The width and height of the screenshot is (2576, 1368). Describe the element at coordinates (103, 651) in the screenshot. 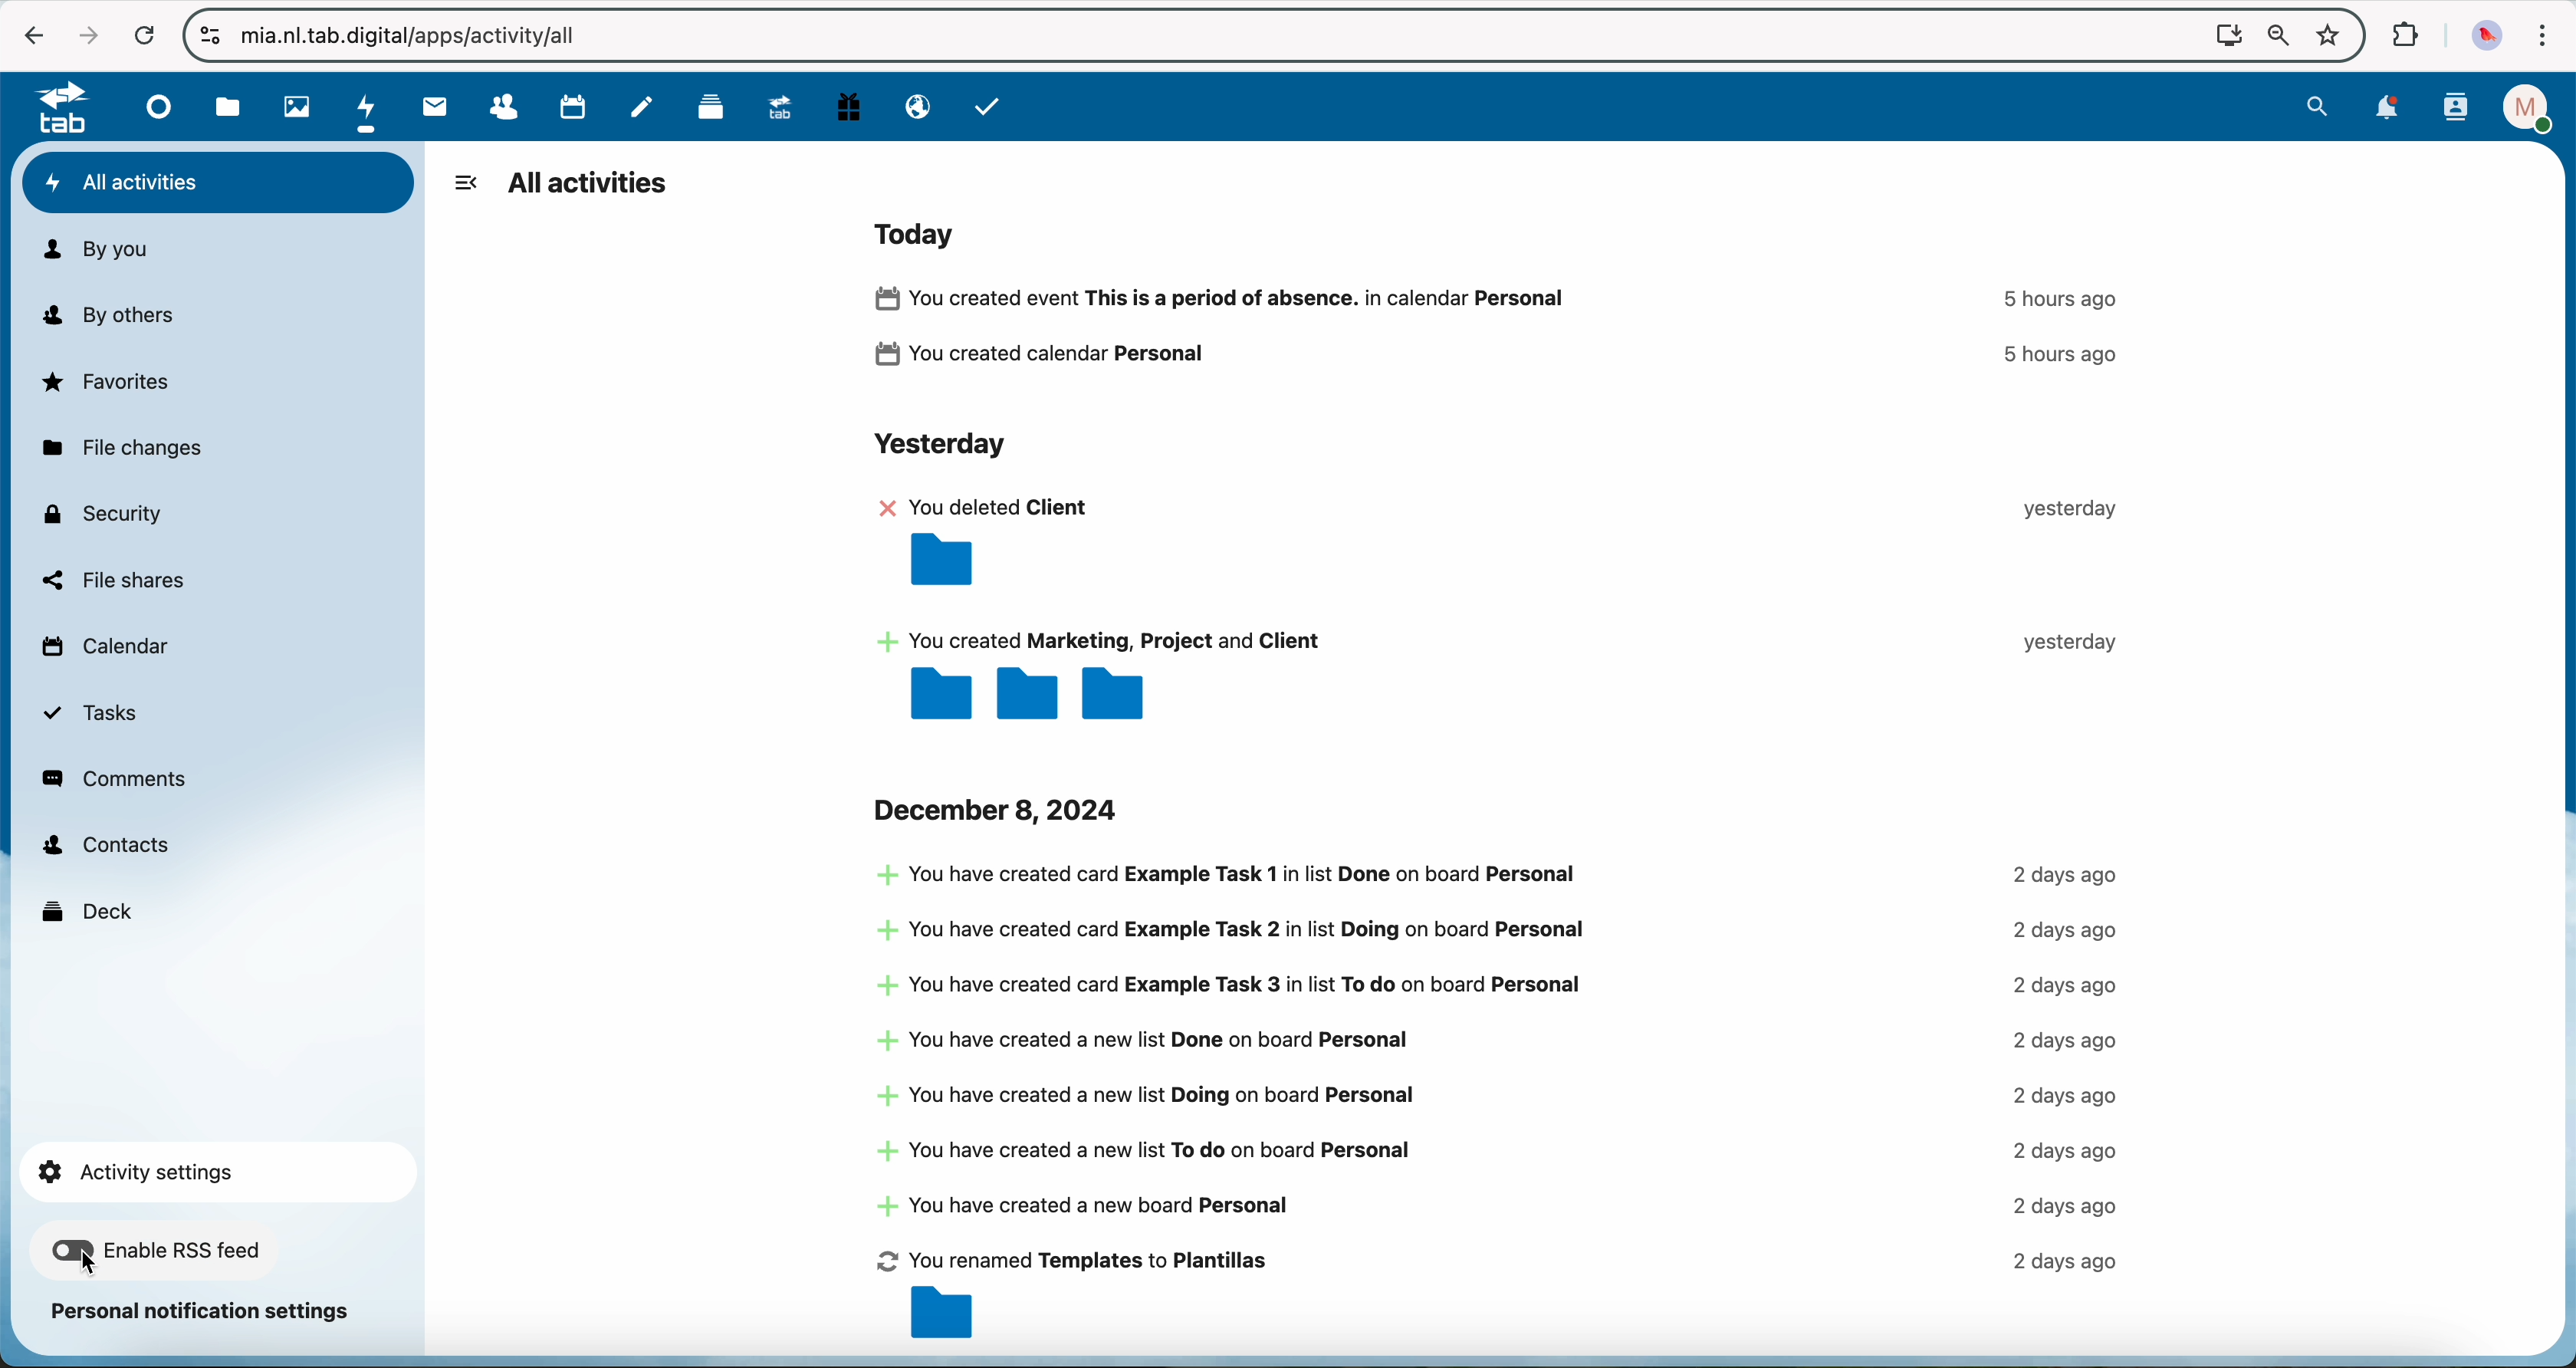

I see `calendar` at that location.